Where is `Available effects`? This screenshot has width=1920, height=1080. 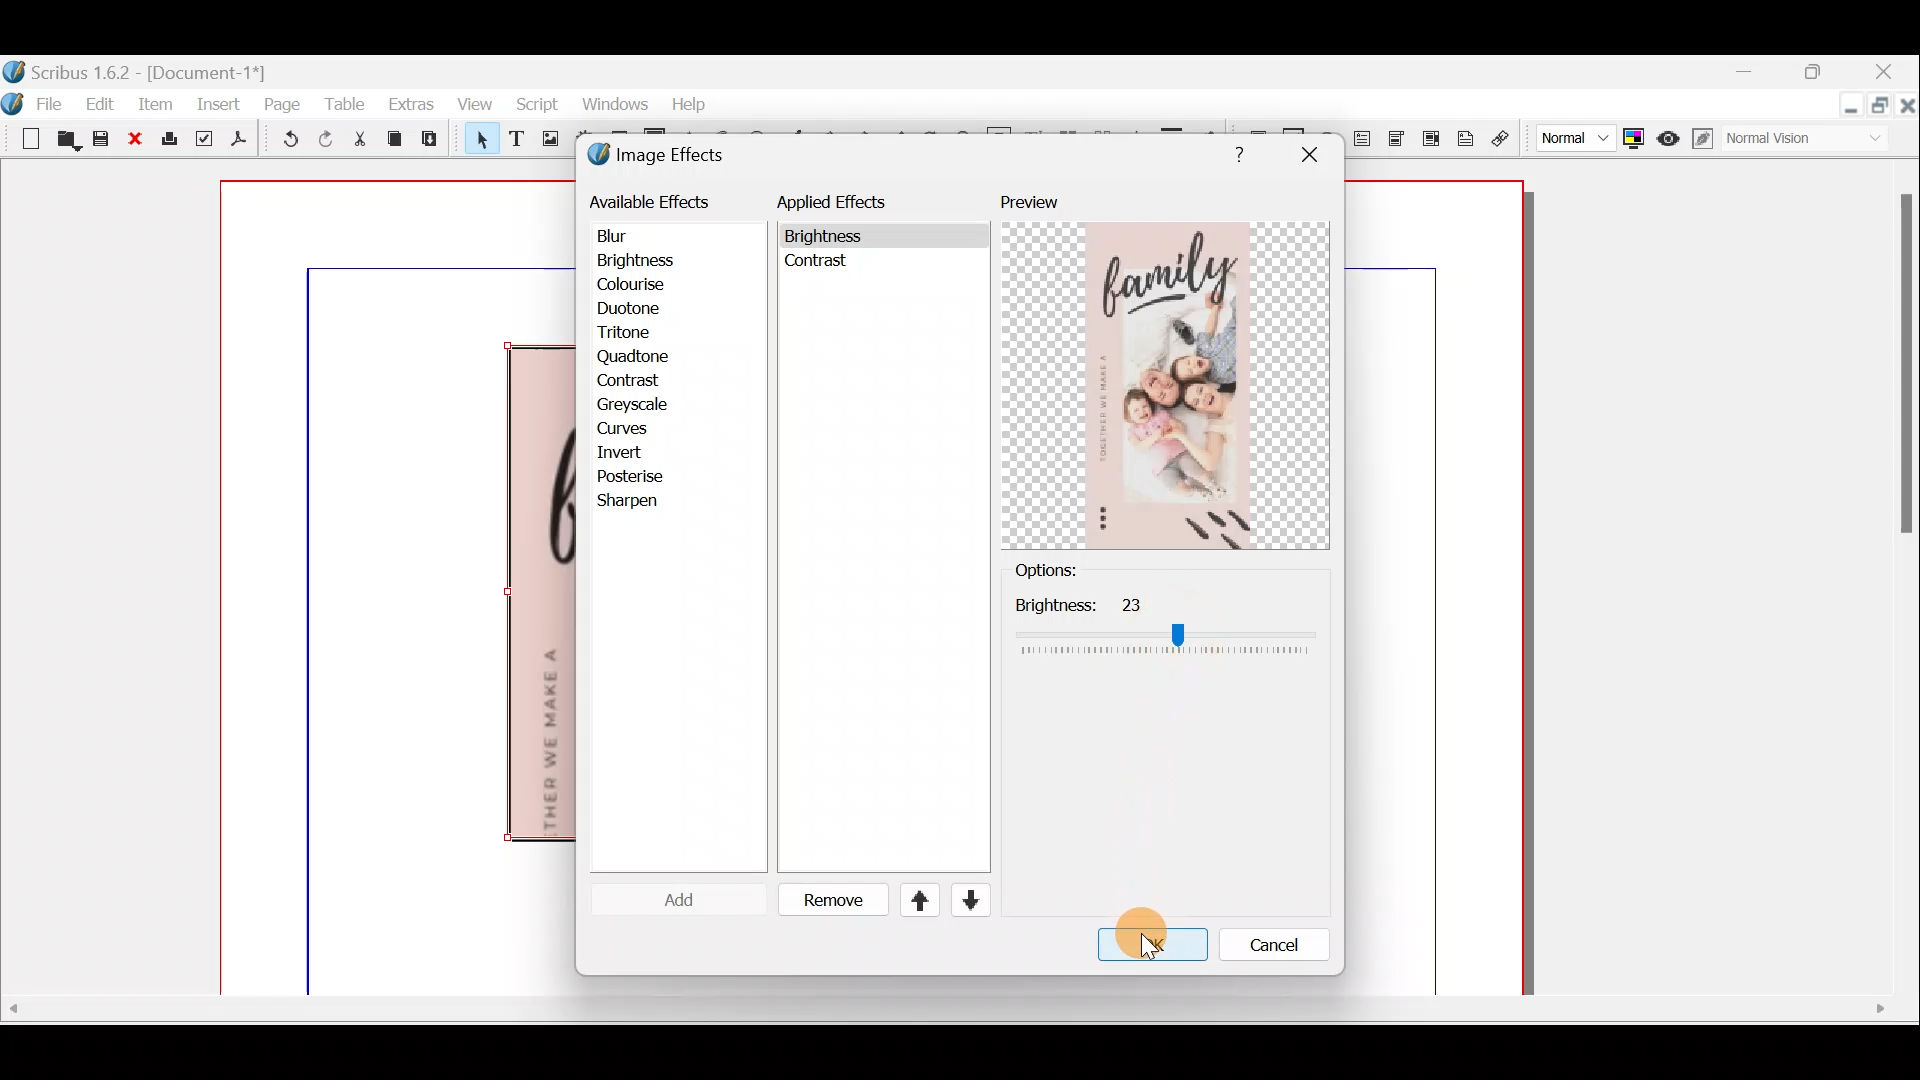
Available effects is located at coordinates (653, 200).